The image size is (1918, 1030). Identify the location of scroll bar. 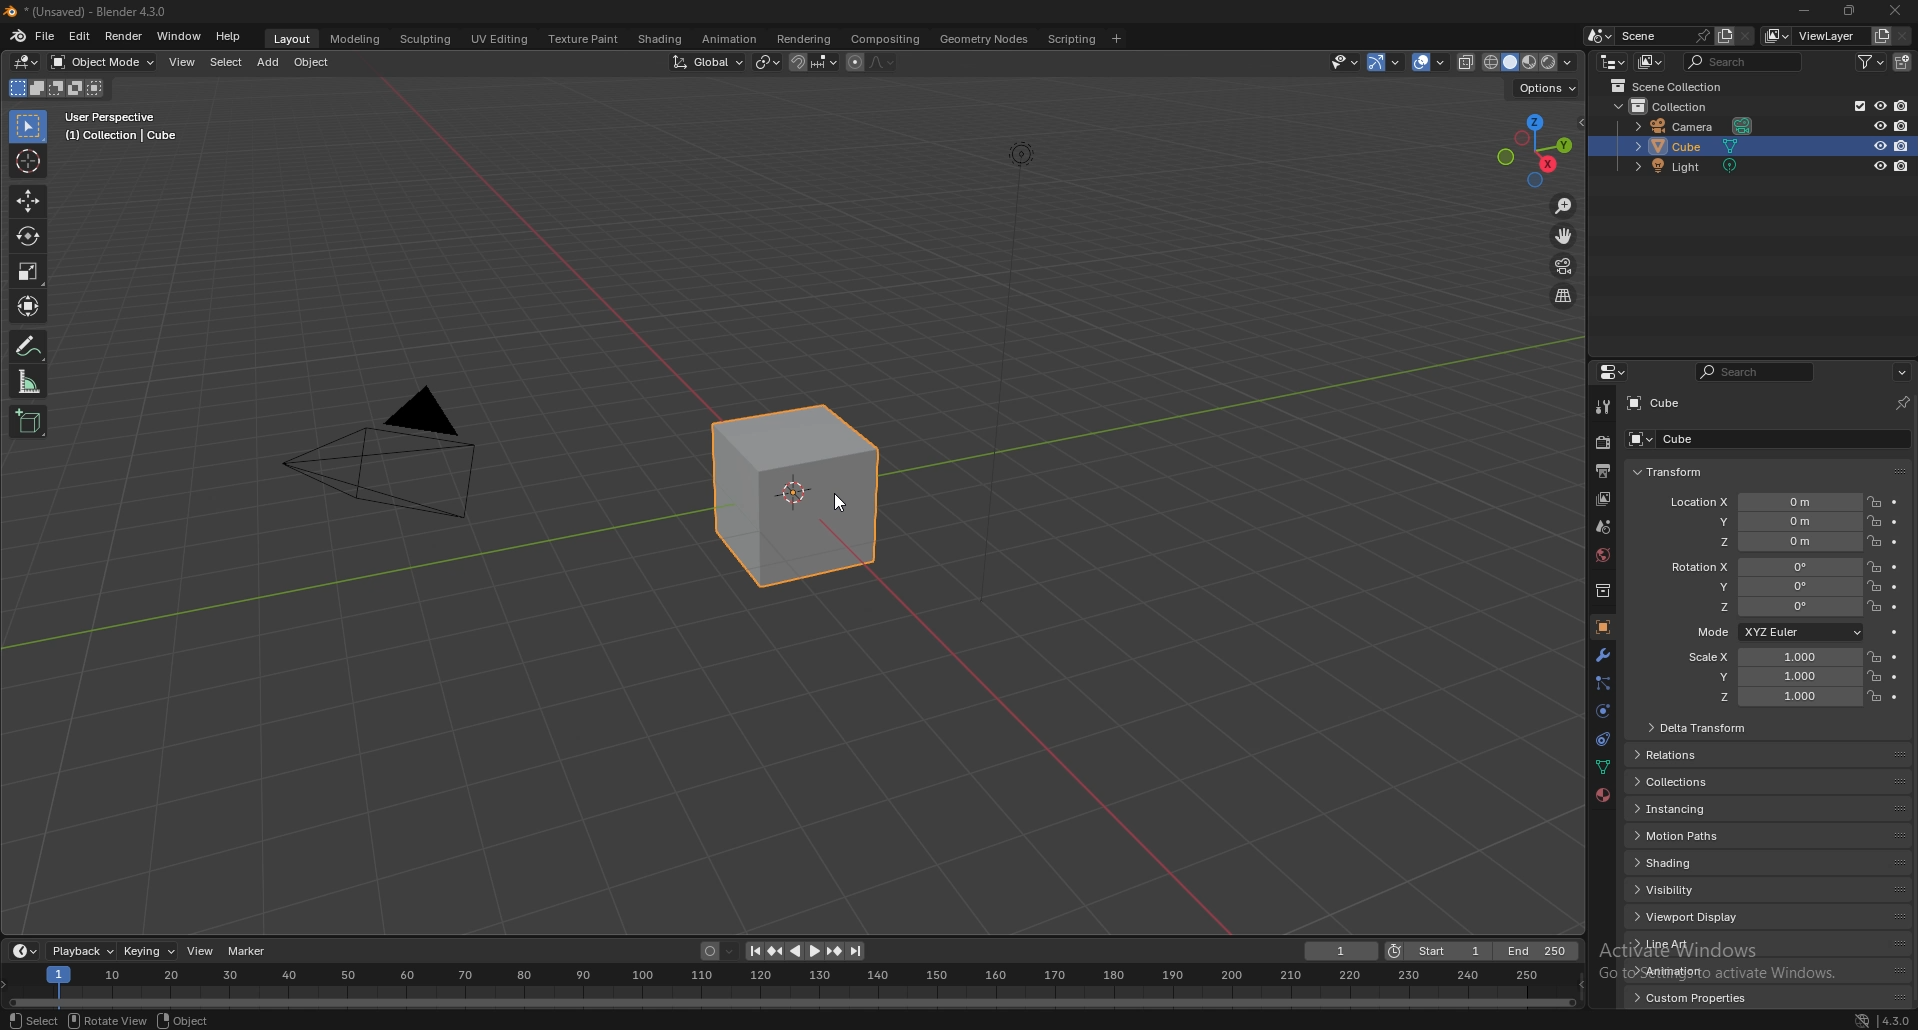
(1917, 707).